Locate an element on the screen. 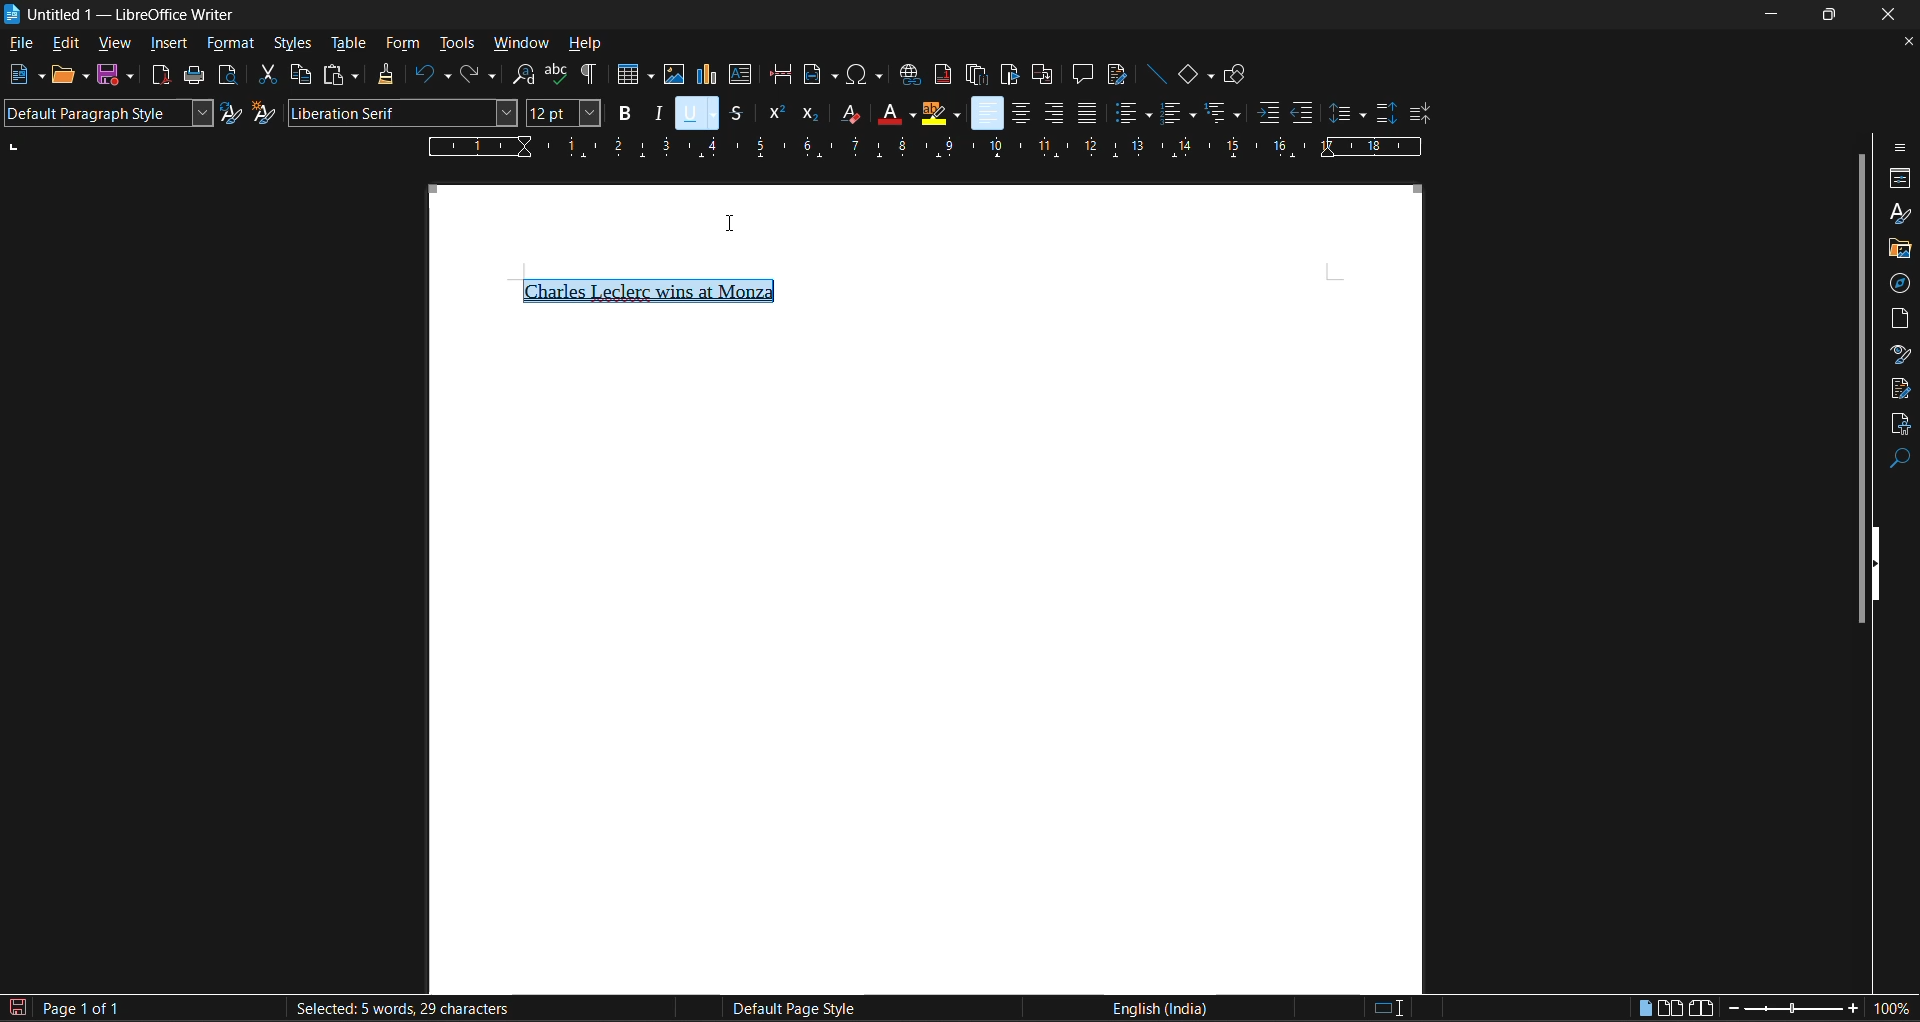 This screenshot has width=1920, height=1022. check spelling is located at coordinates (557, 74).